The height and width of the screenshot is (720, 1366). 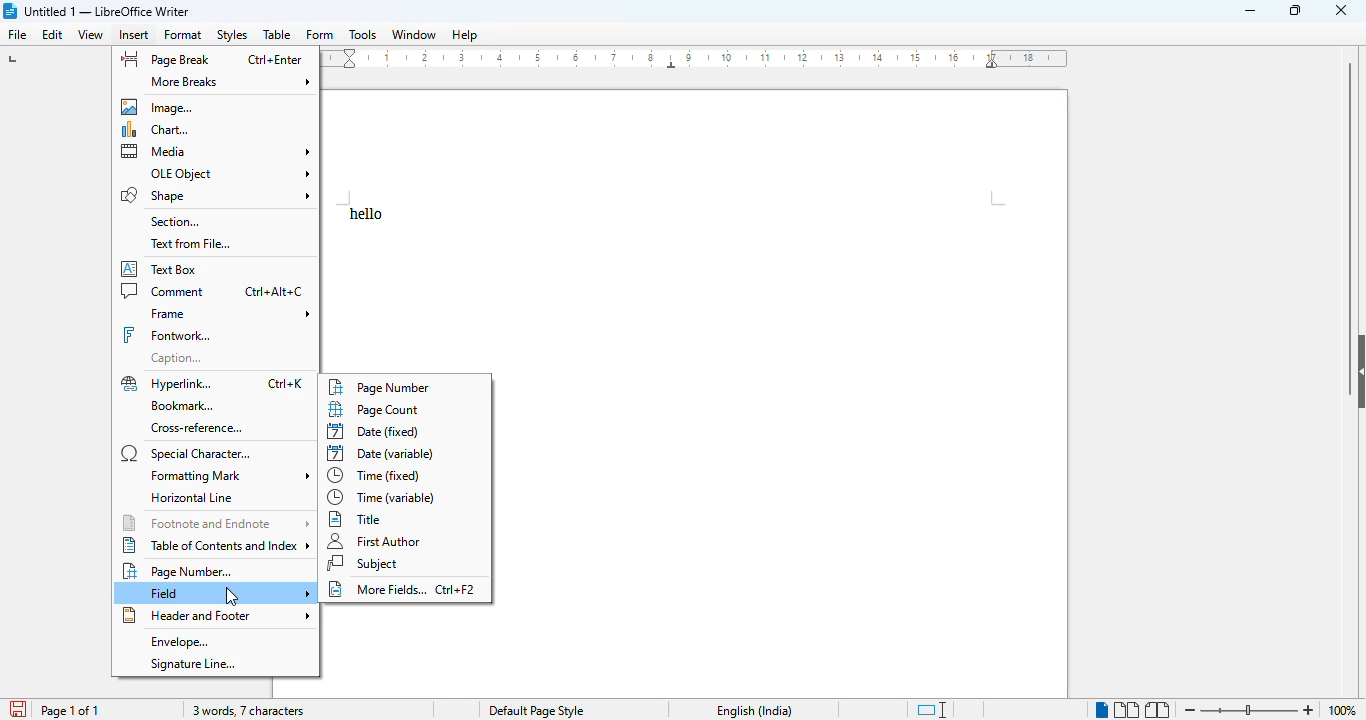 What do you see at coordinates (168, 384) in the screenshot?
I see `hyperlink` at bounding box center [168, 384].